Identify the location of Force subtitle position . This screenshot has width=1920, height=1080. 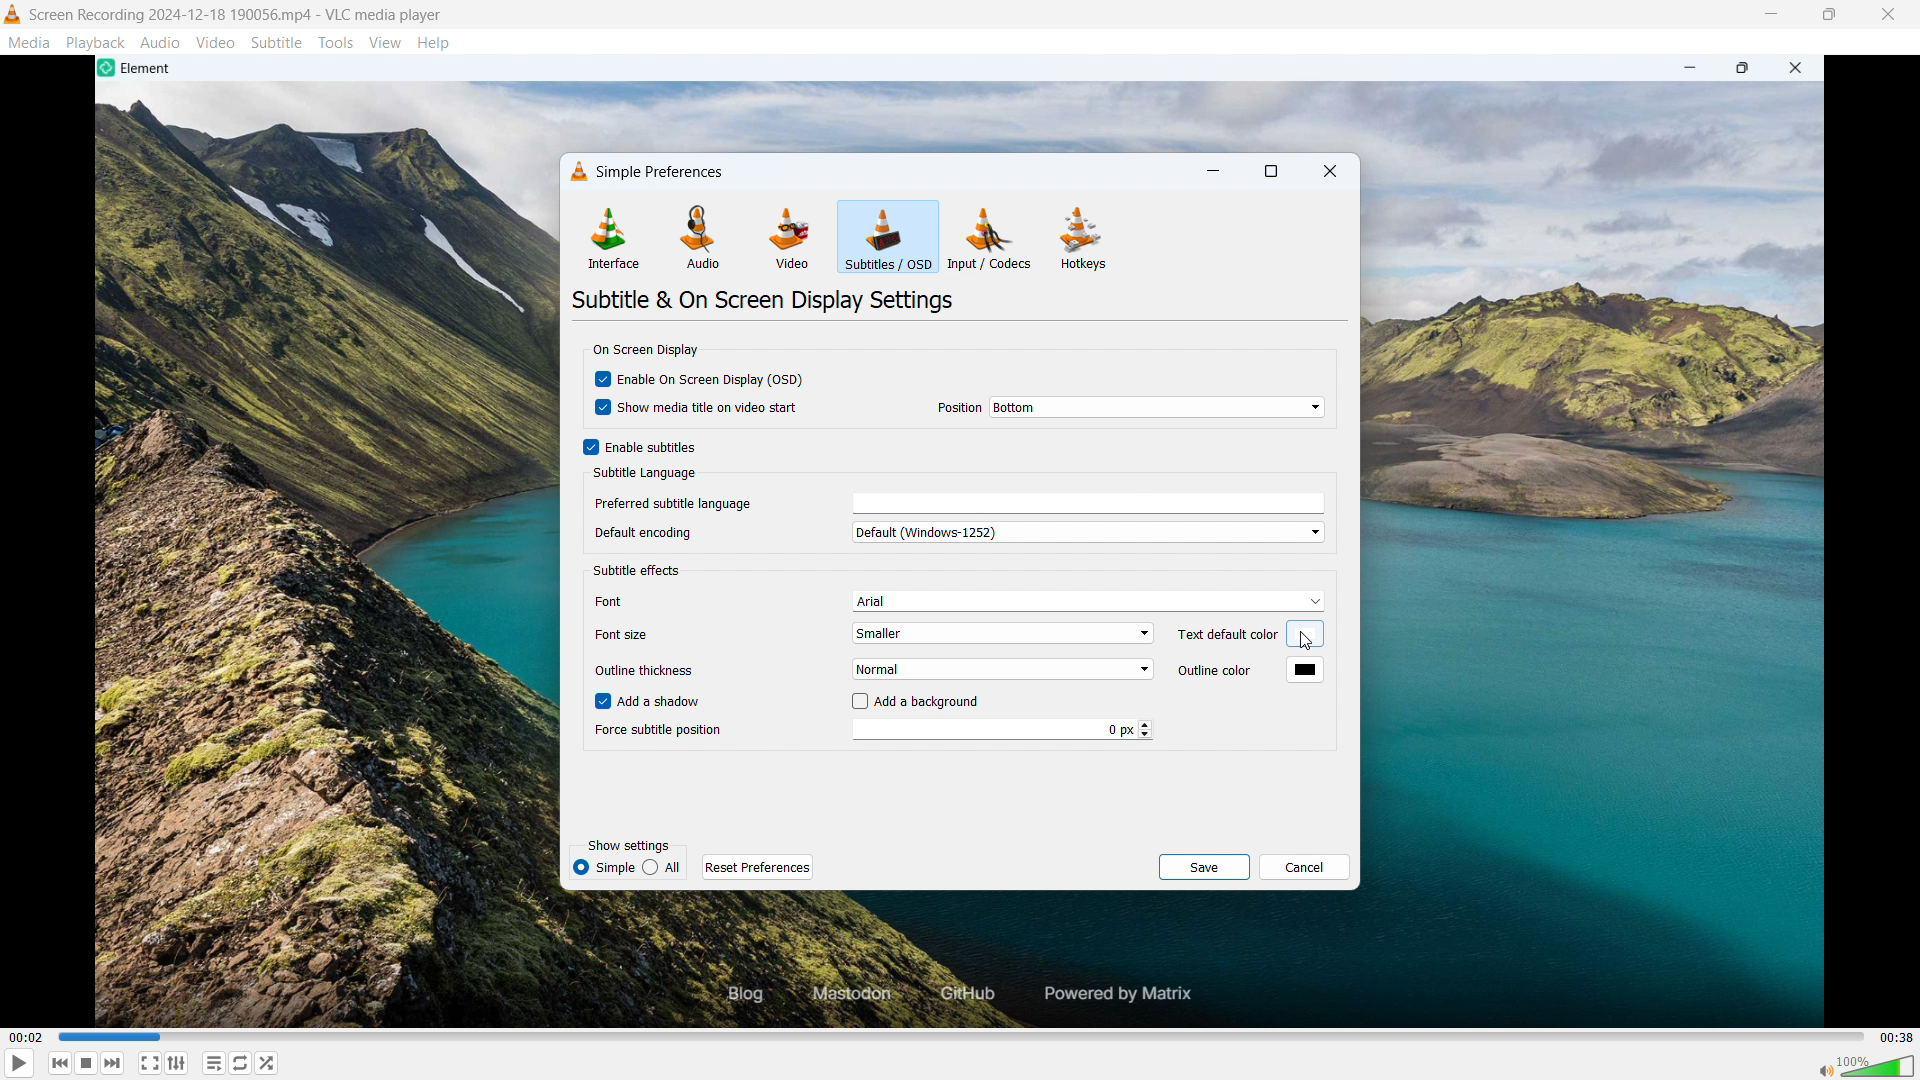
(1002, 730).